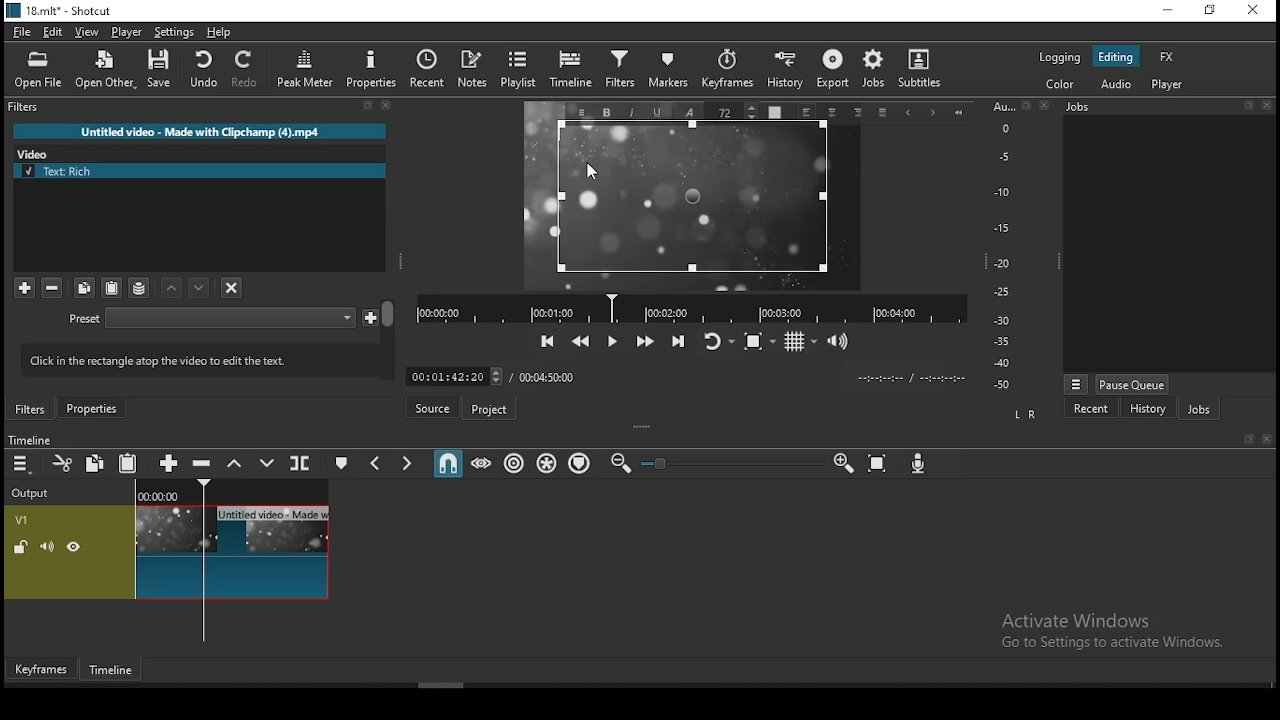  What do you see at coordinates (204, 464) in the screenshot?
I see `ripple delete` at bounding box center [204, 464].